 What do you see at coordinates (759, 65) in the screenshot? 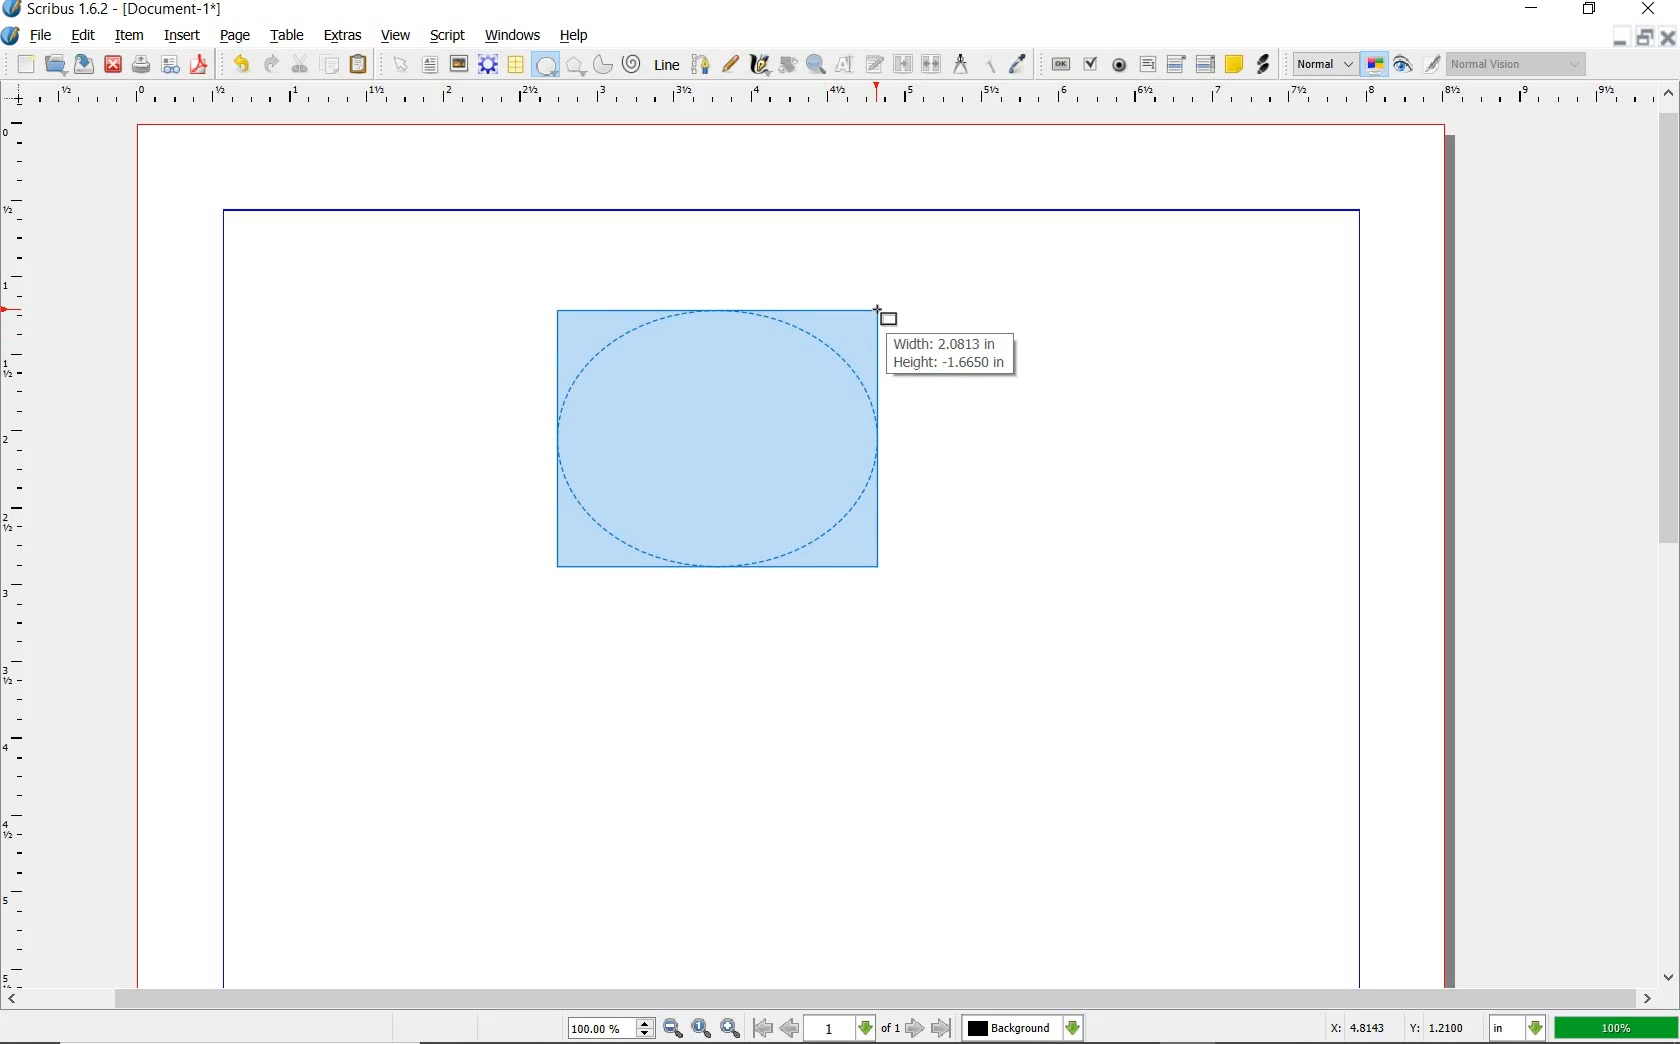
I see `CALLIGRAPHIC LINE` at bounding box center [759, 65].